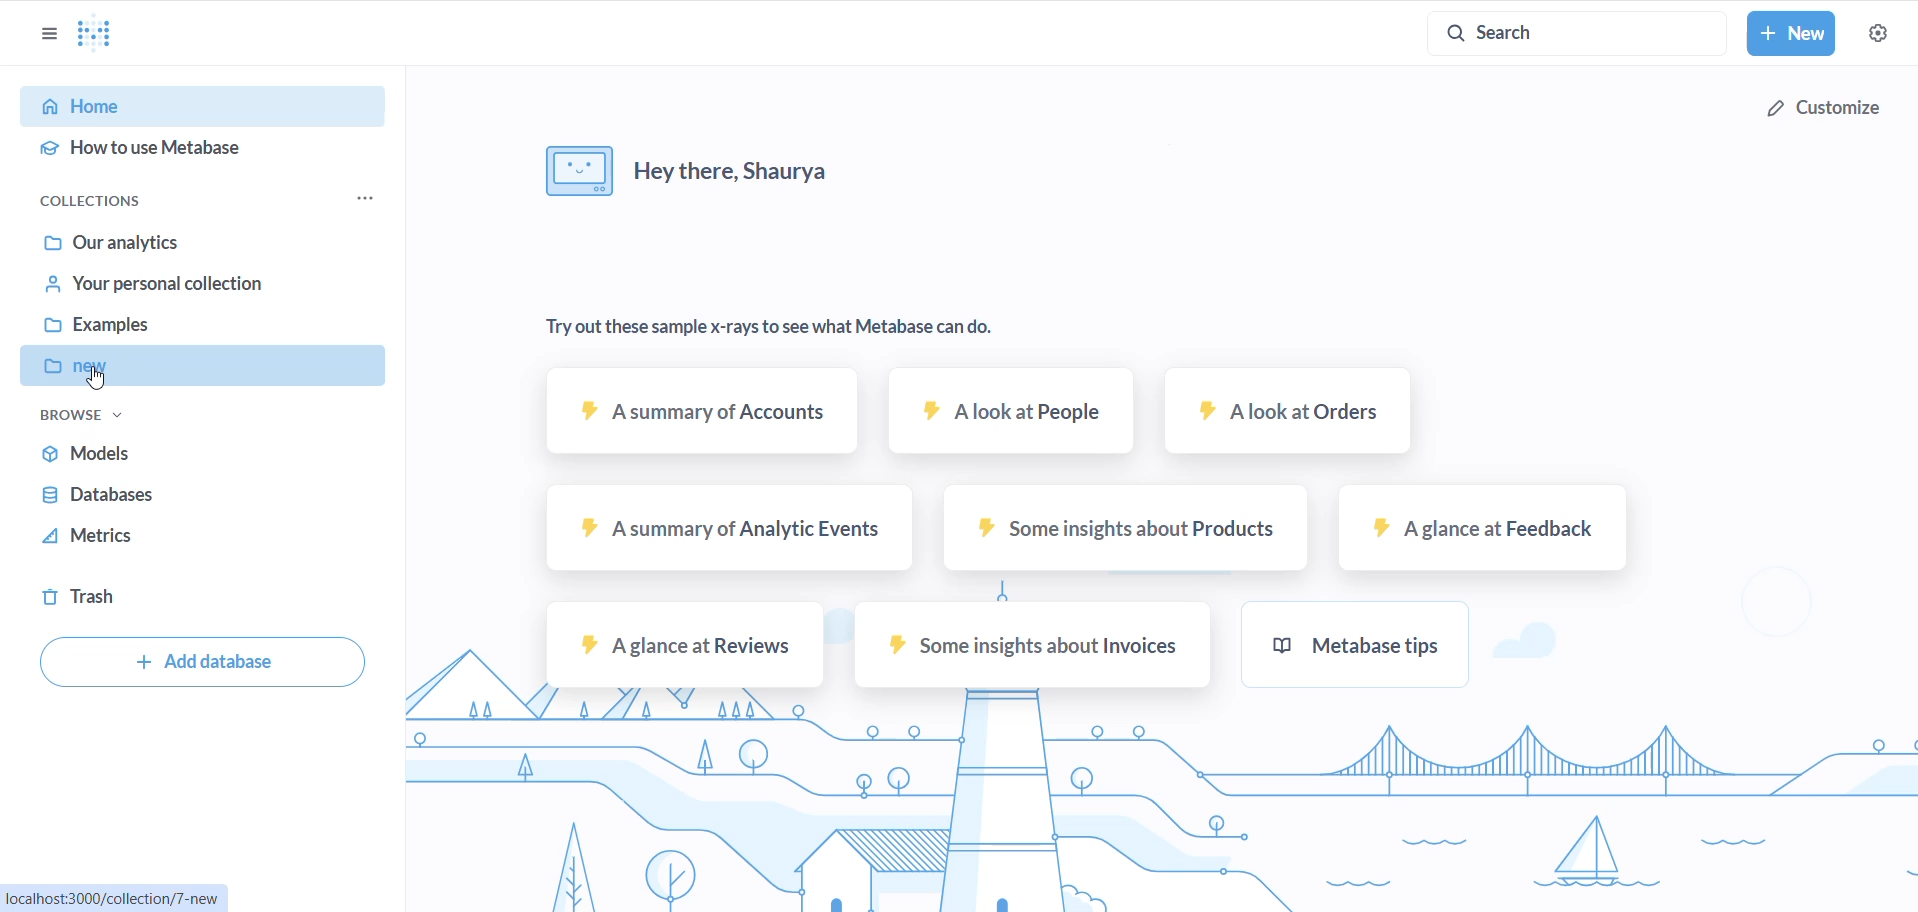  Describe the element at coordinates (200, 665) in the screenshot. I see `add database` at that location.